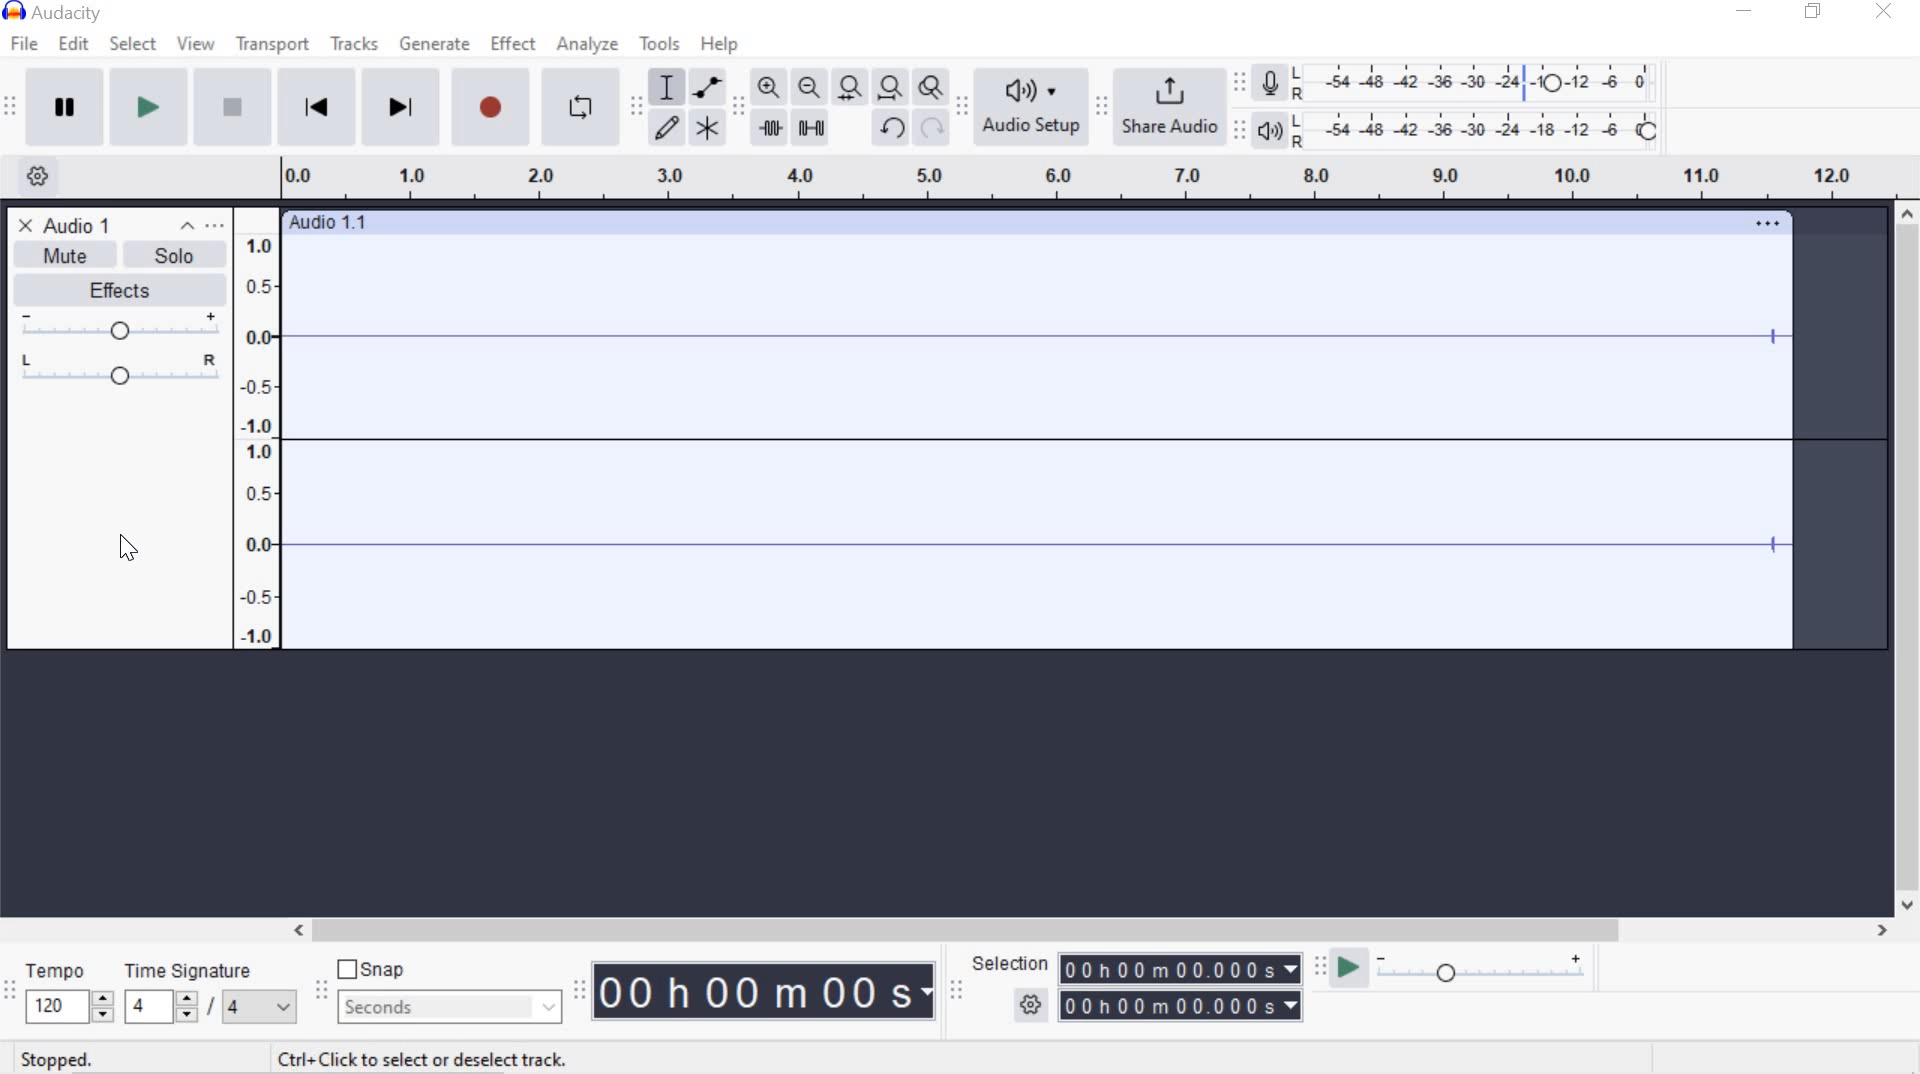  What do you see at coordinates (1908, 559) in the screenshot?
I see `scrollbar` at bounding box center [1908, 559].